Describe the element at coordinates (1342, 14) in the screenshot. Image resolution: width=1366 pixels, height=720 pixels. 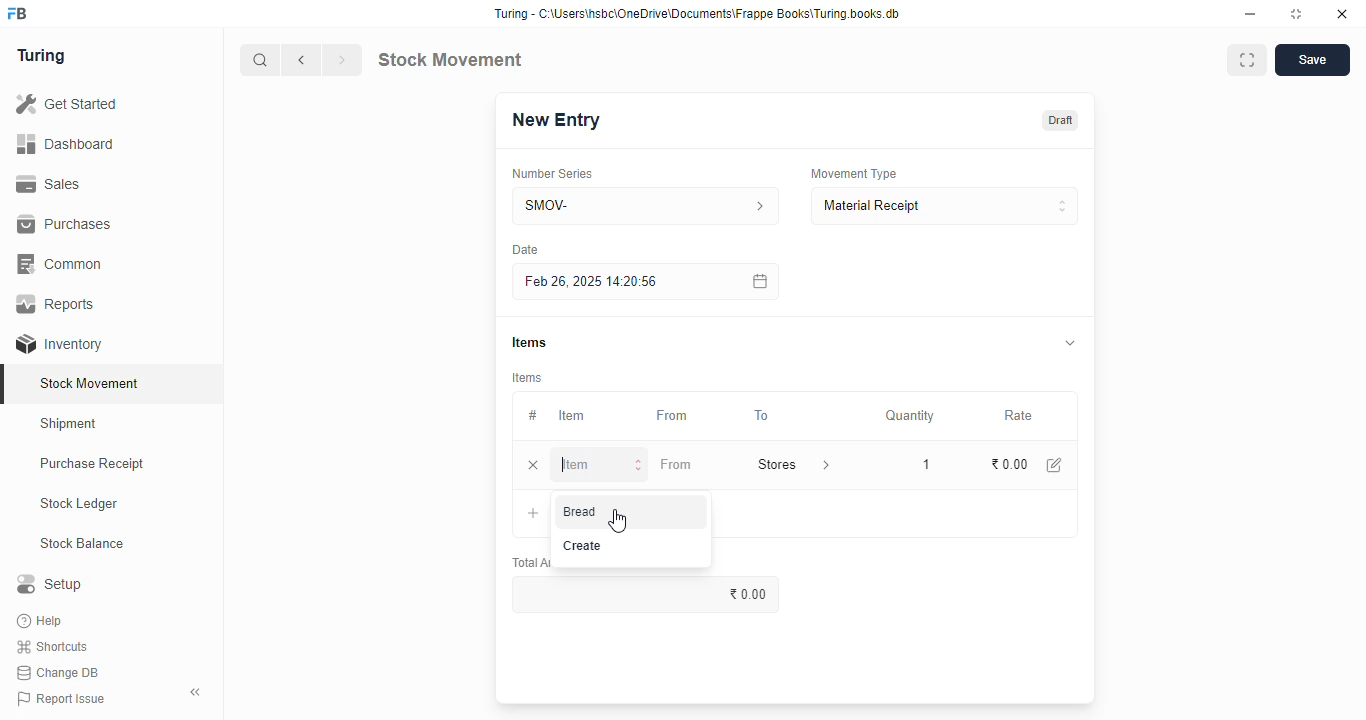
I see `close` at that location.